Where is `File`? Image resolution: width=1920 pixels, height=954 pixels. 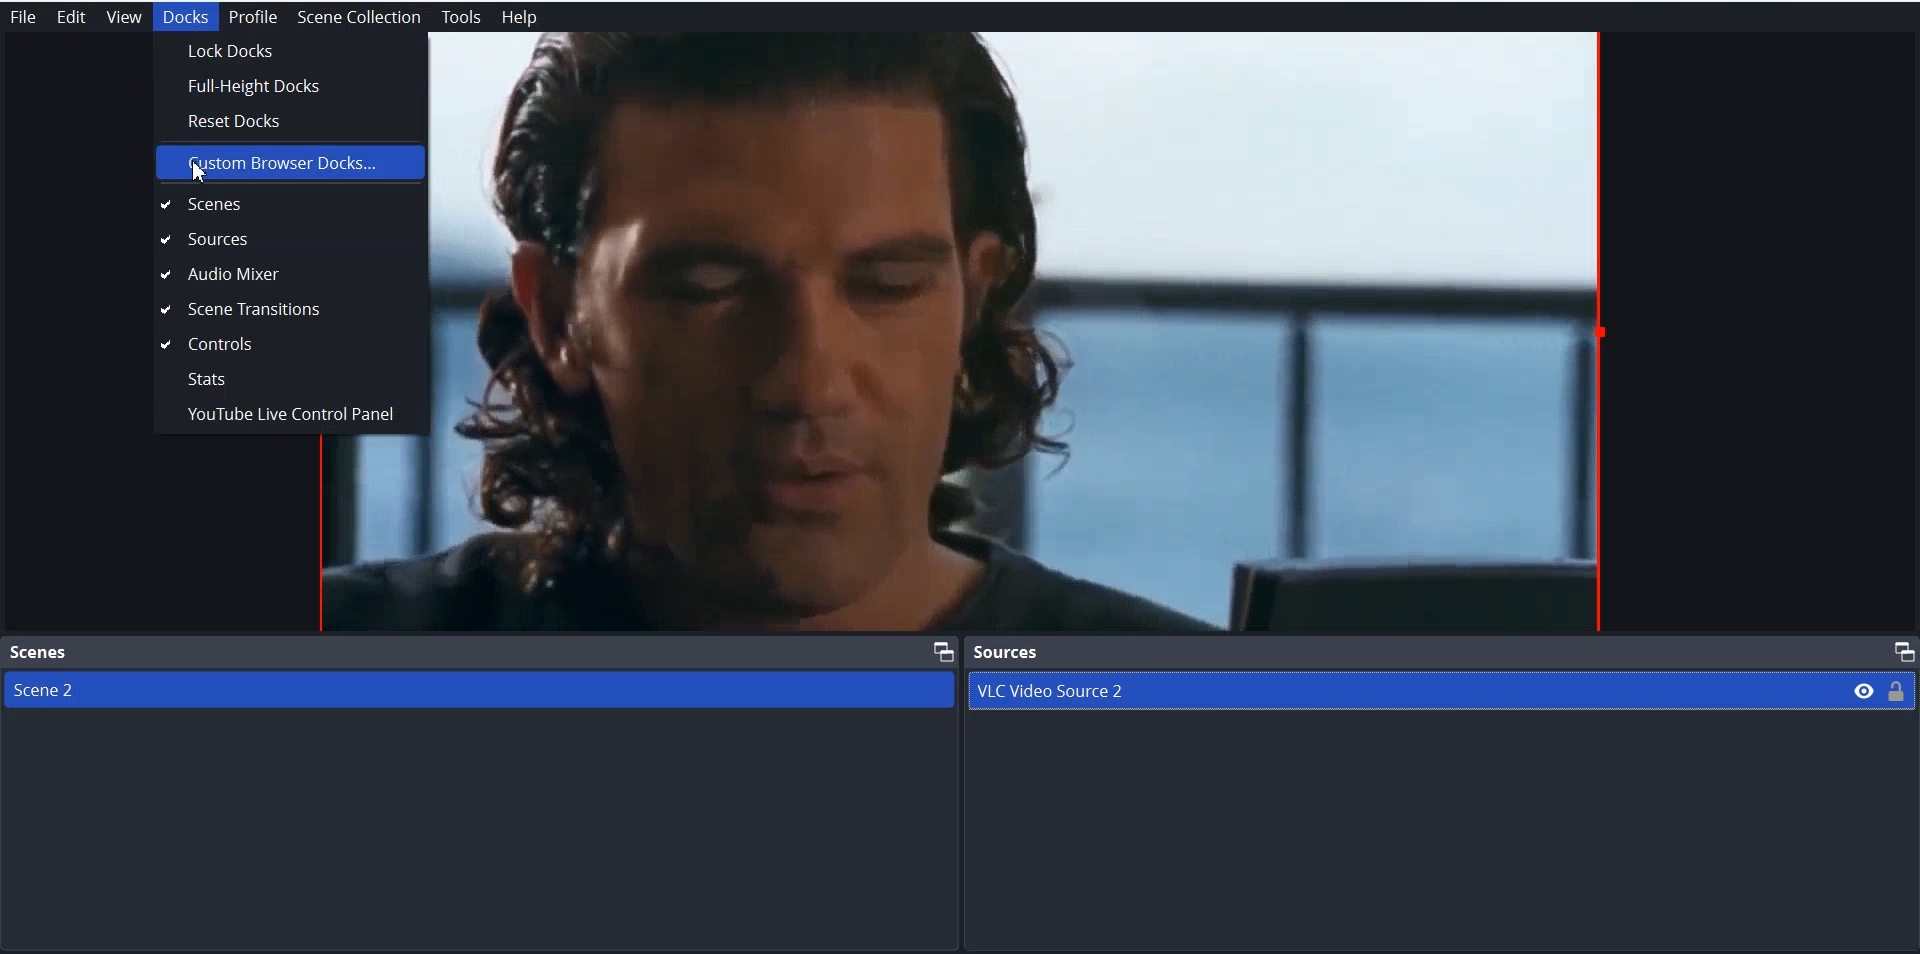
File is located at coordinates (22, 17).